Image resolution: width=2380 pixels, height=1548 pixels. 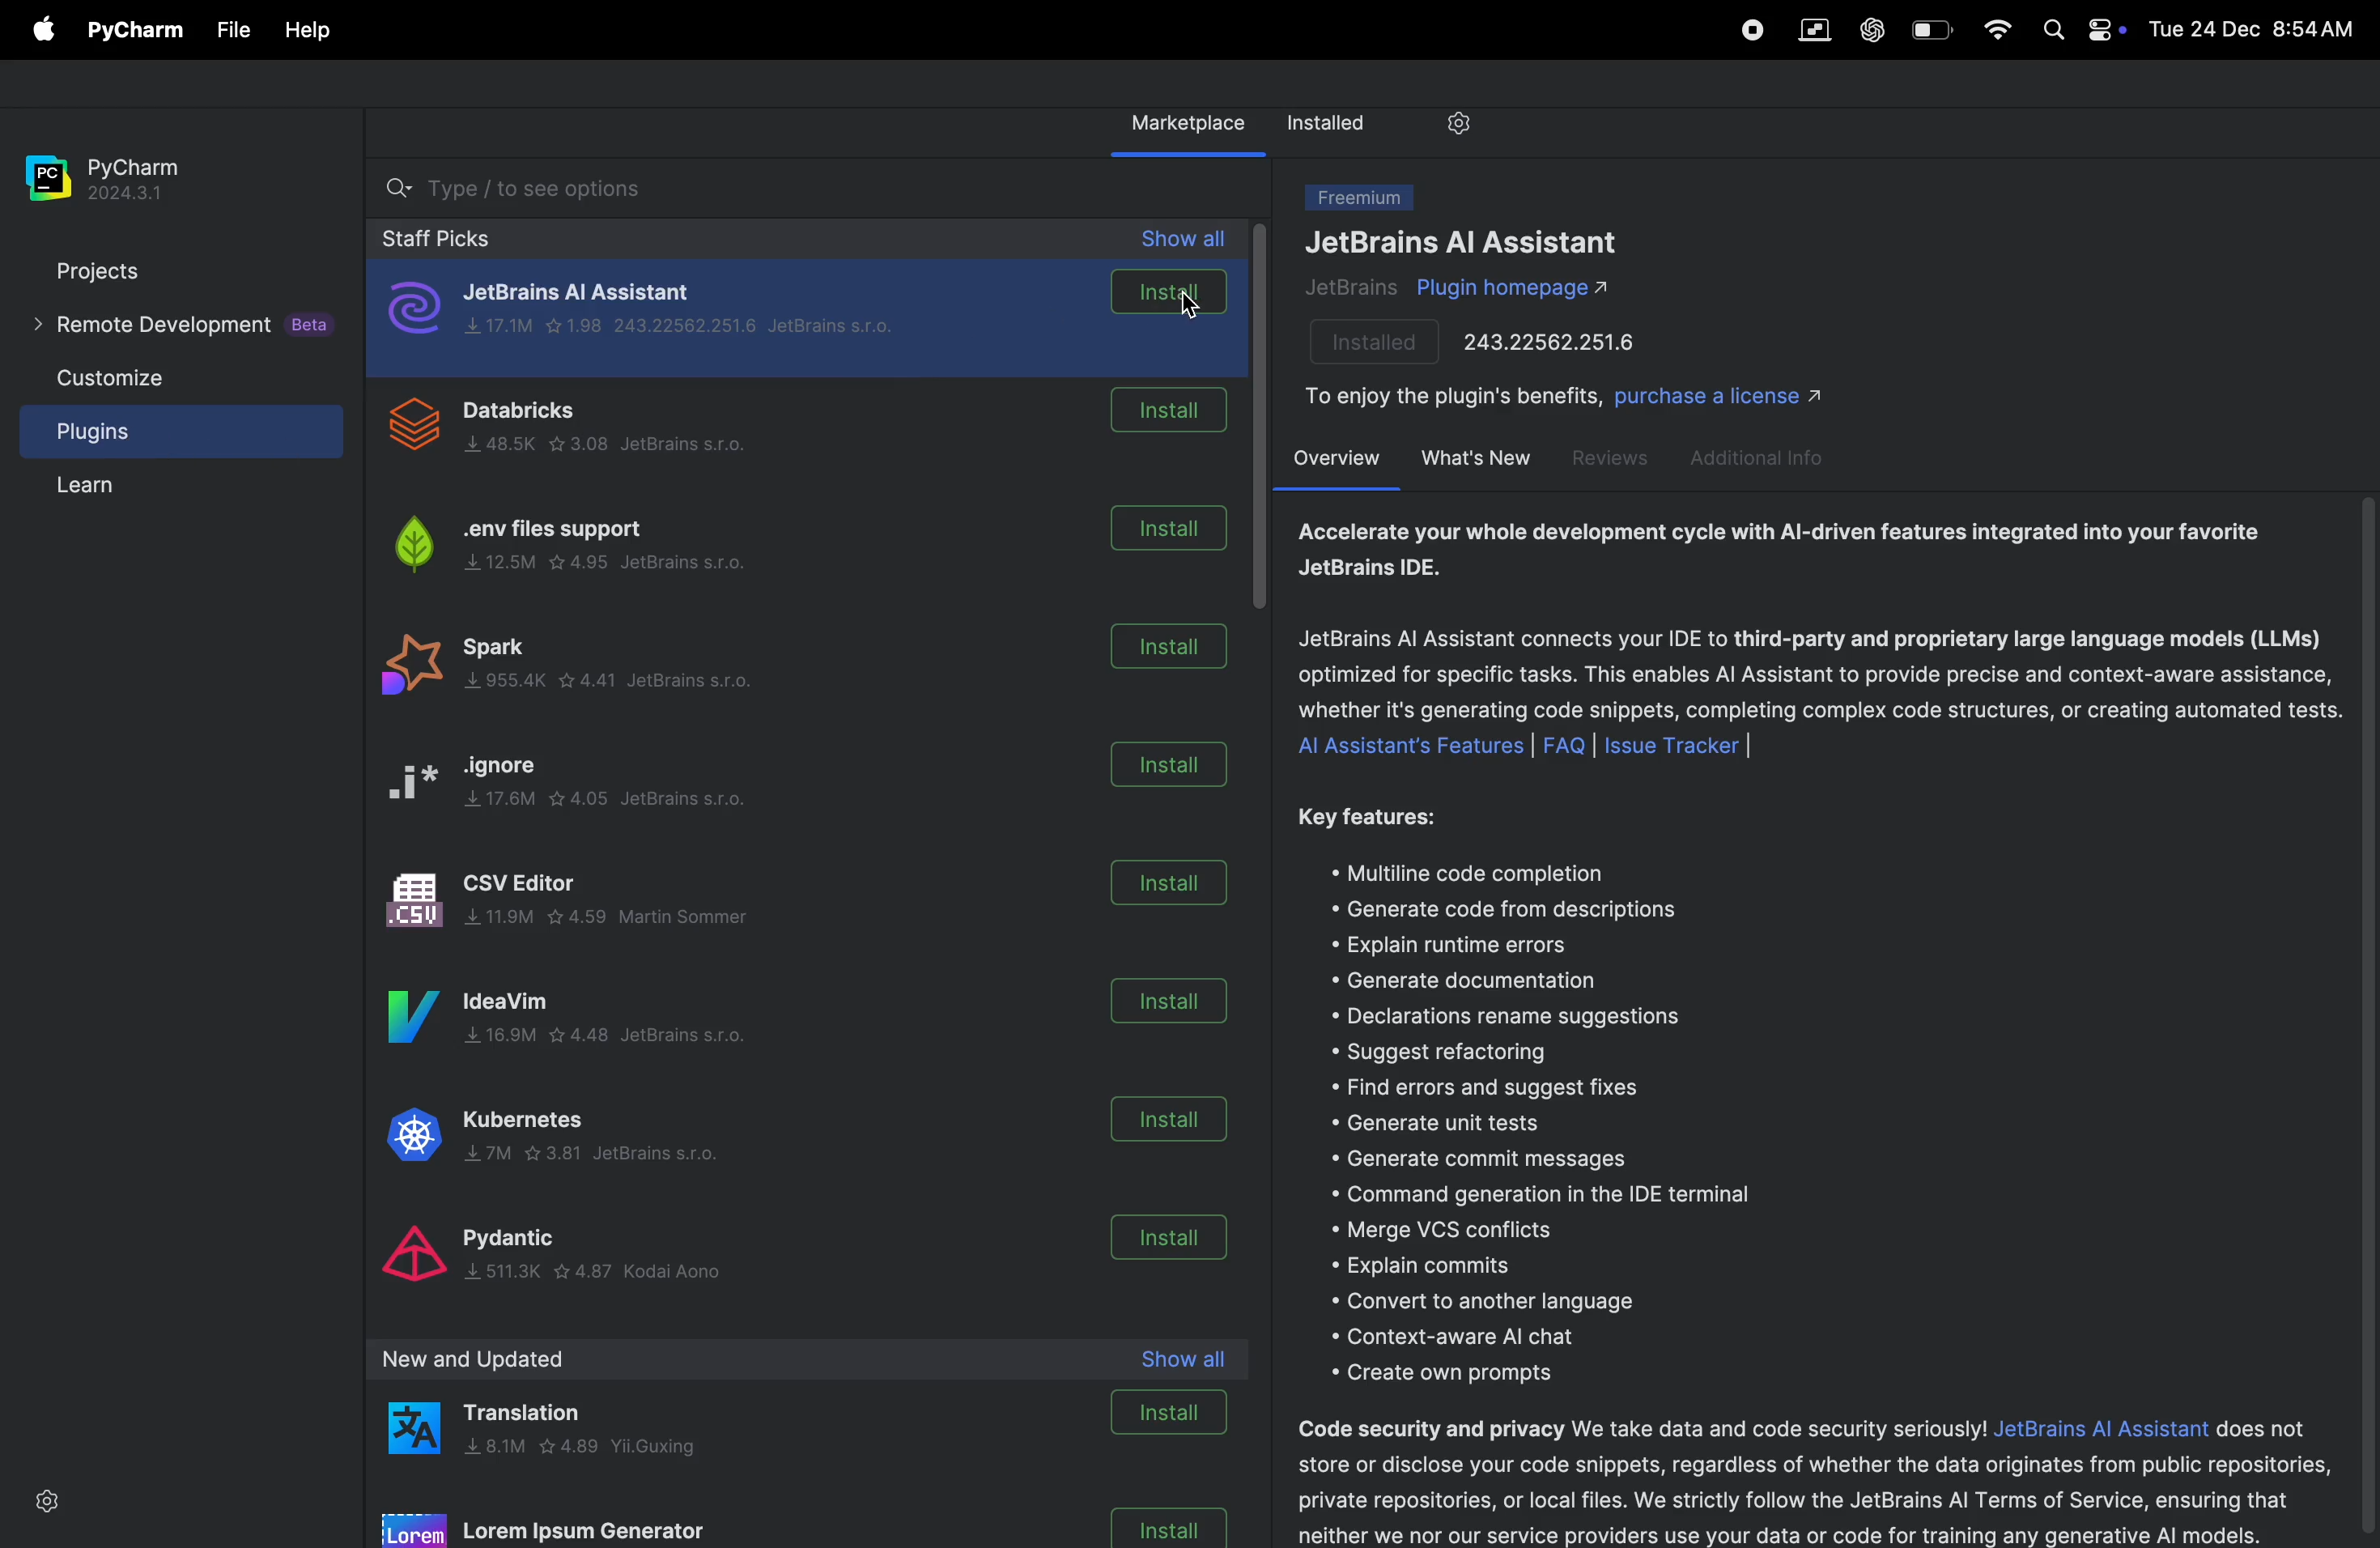 What do you see at coordinates (1992, 29) in the screenshot?
I see `wifi` at bounding box center [1992, 29].